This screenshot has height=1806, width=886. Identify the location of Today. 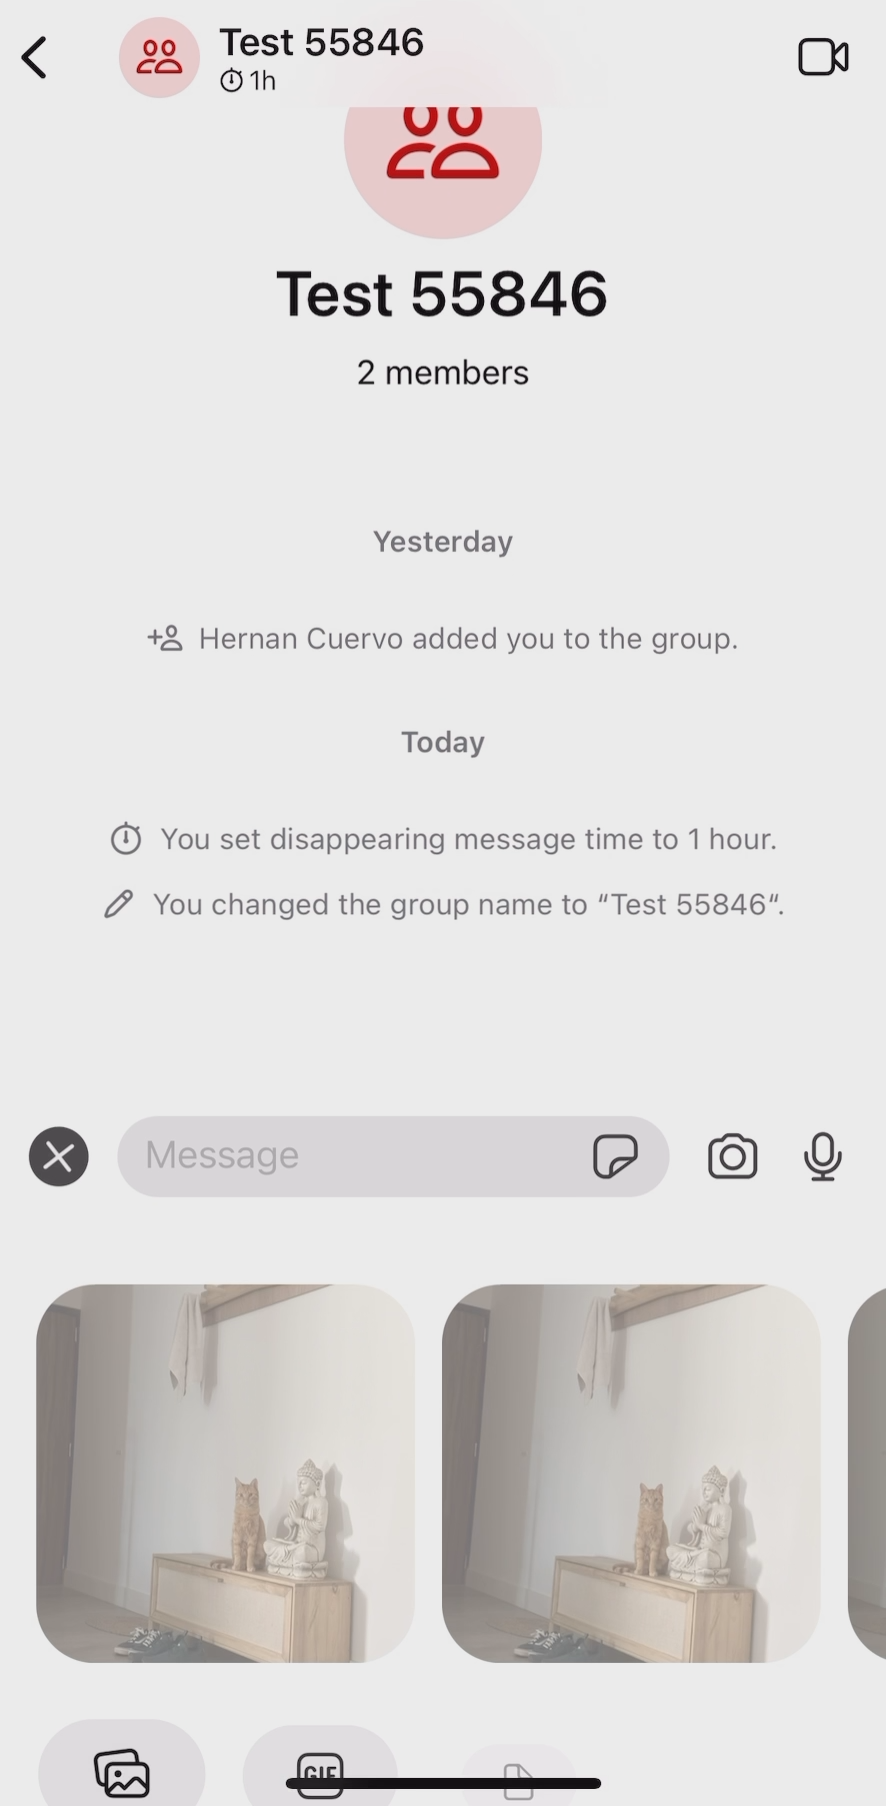
(450, 734).